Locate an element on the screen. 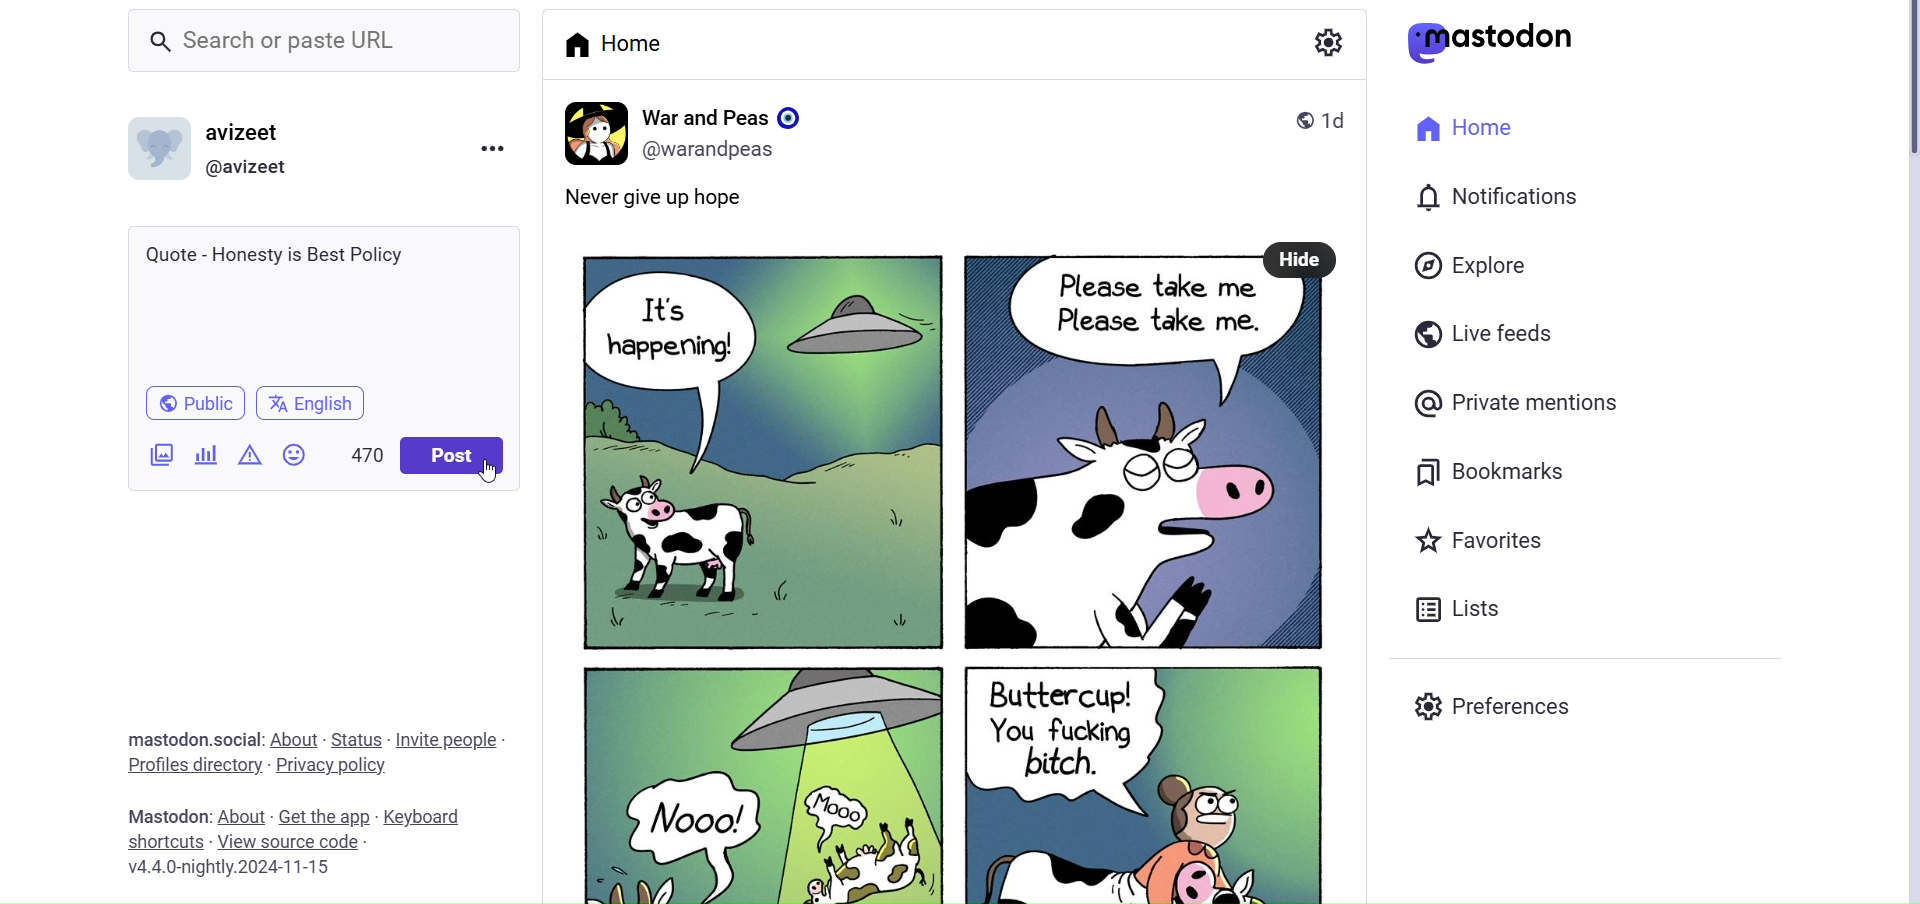  Preferences is located at coordinates (1496, 709).